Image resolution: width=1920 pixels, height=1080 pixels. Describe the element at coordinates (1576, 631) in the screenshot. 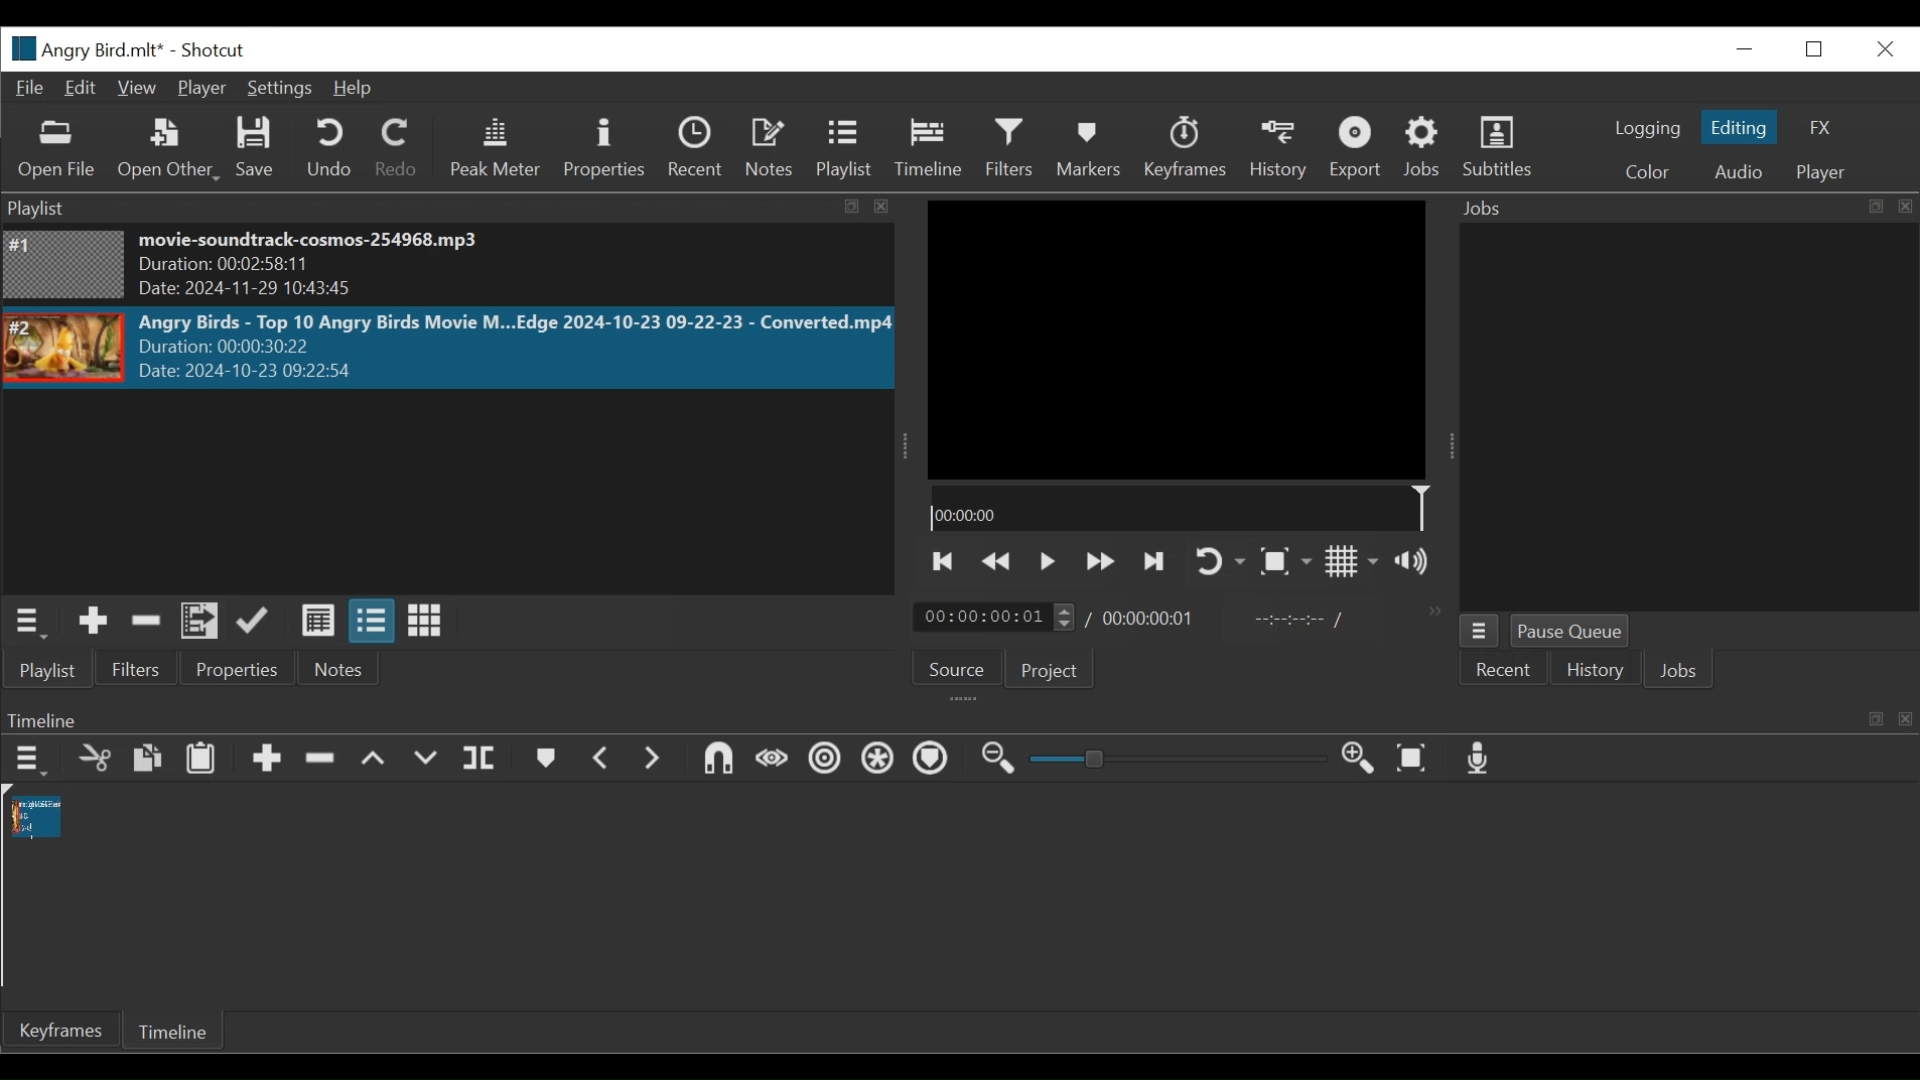

I see `Pause Queue` at that location.